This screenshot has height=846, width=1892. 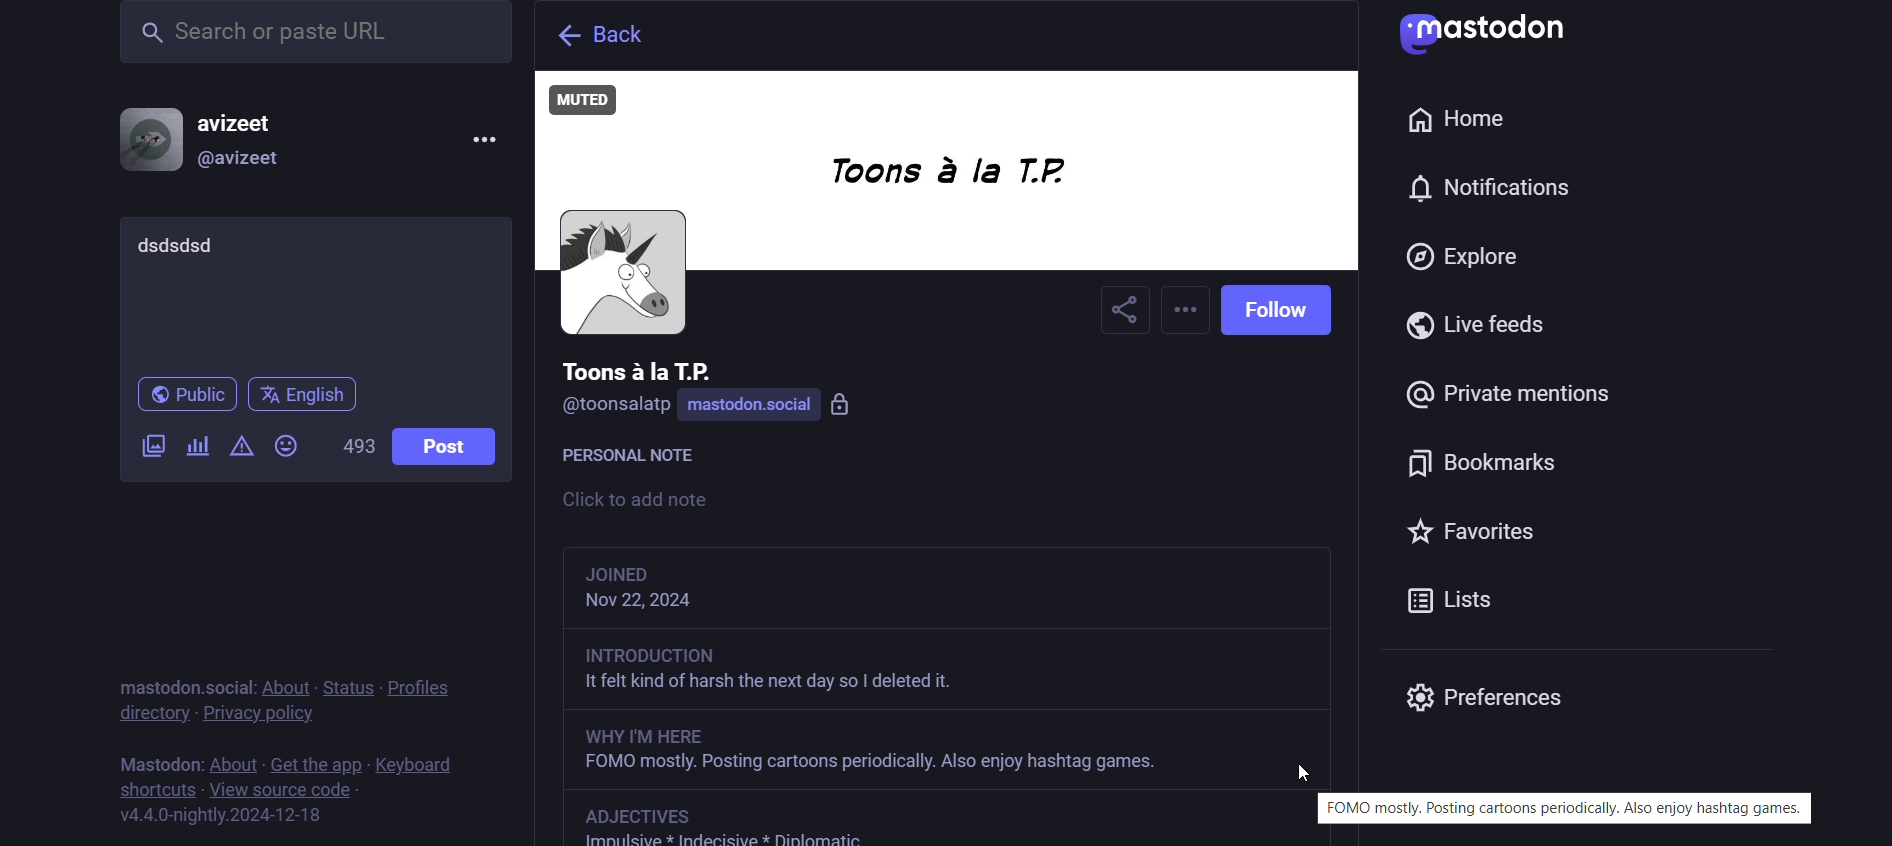 I want to click on back, so click(x=594, y=36).